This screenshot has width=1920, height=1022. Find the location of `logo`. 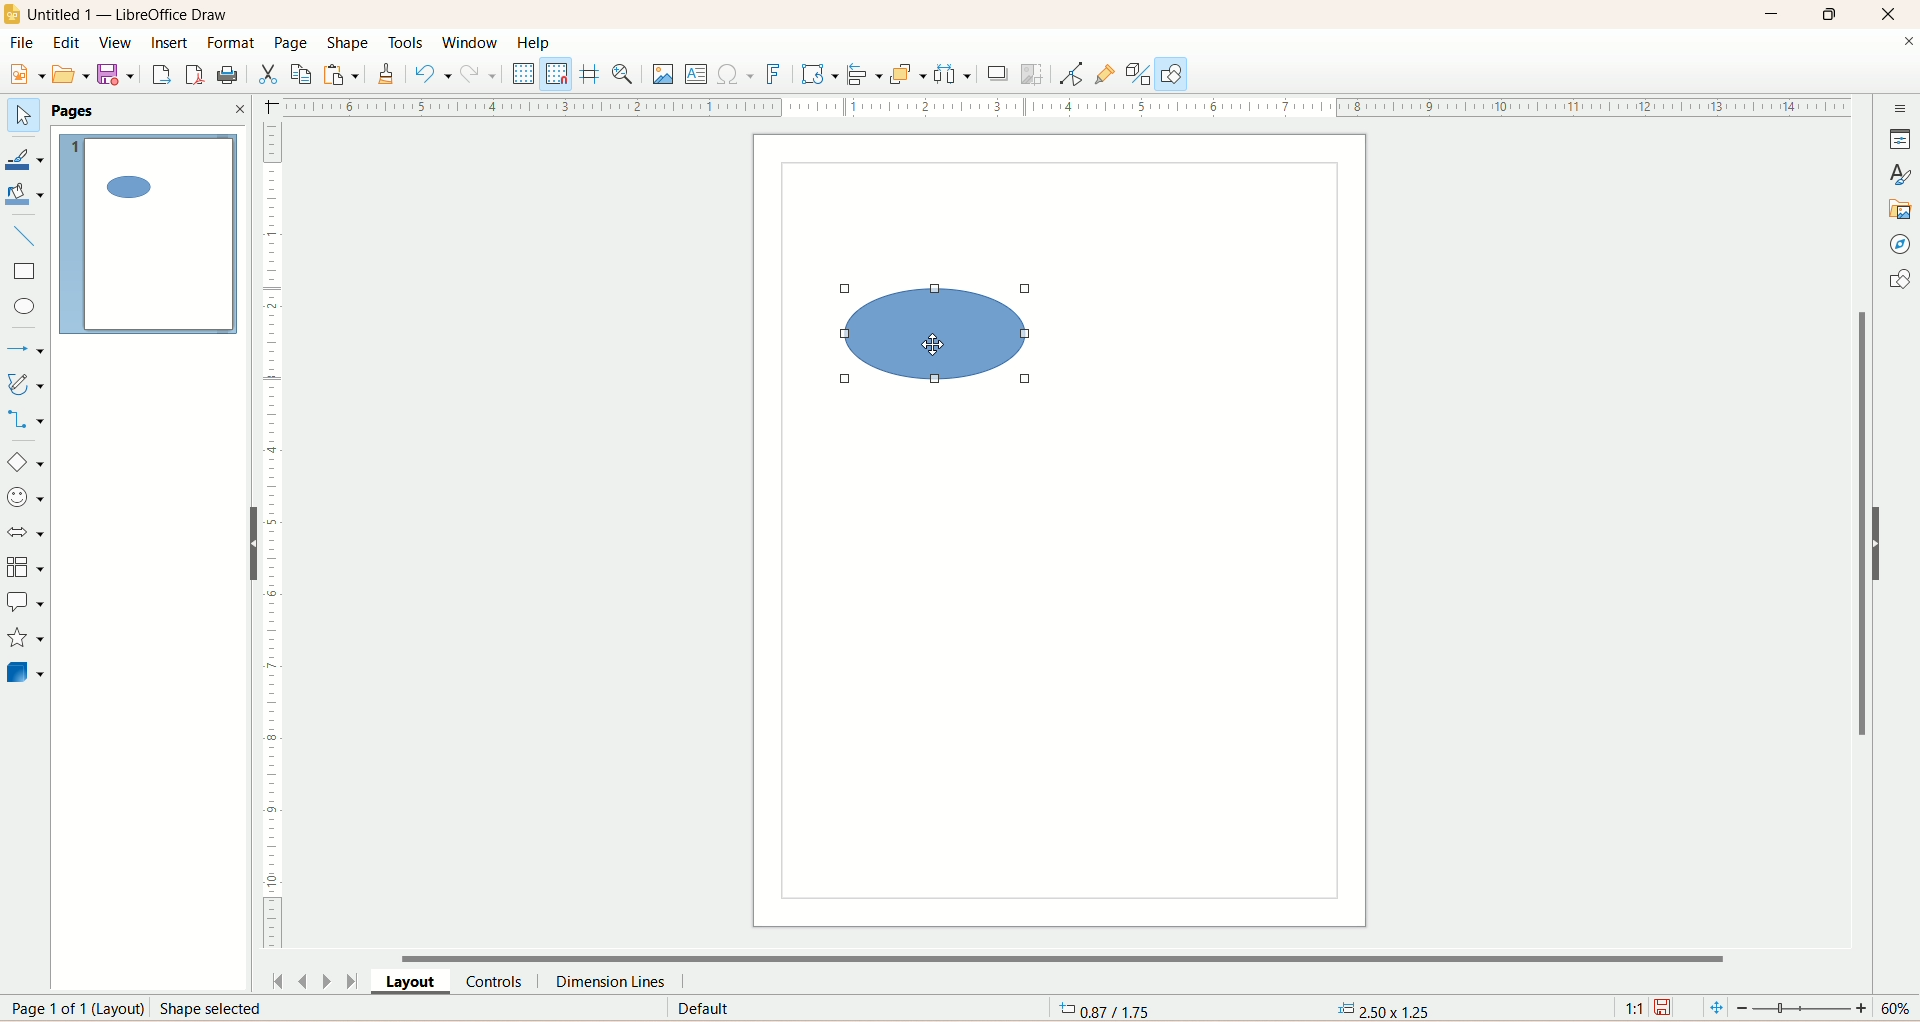

logo is located at coordinates (13, 13).